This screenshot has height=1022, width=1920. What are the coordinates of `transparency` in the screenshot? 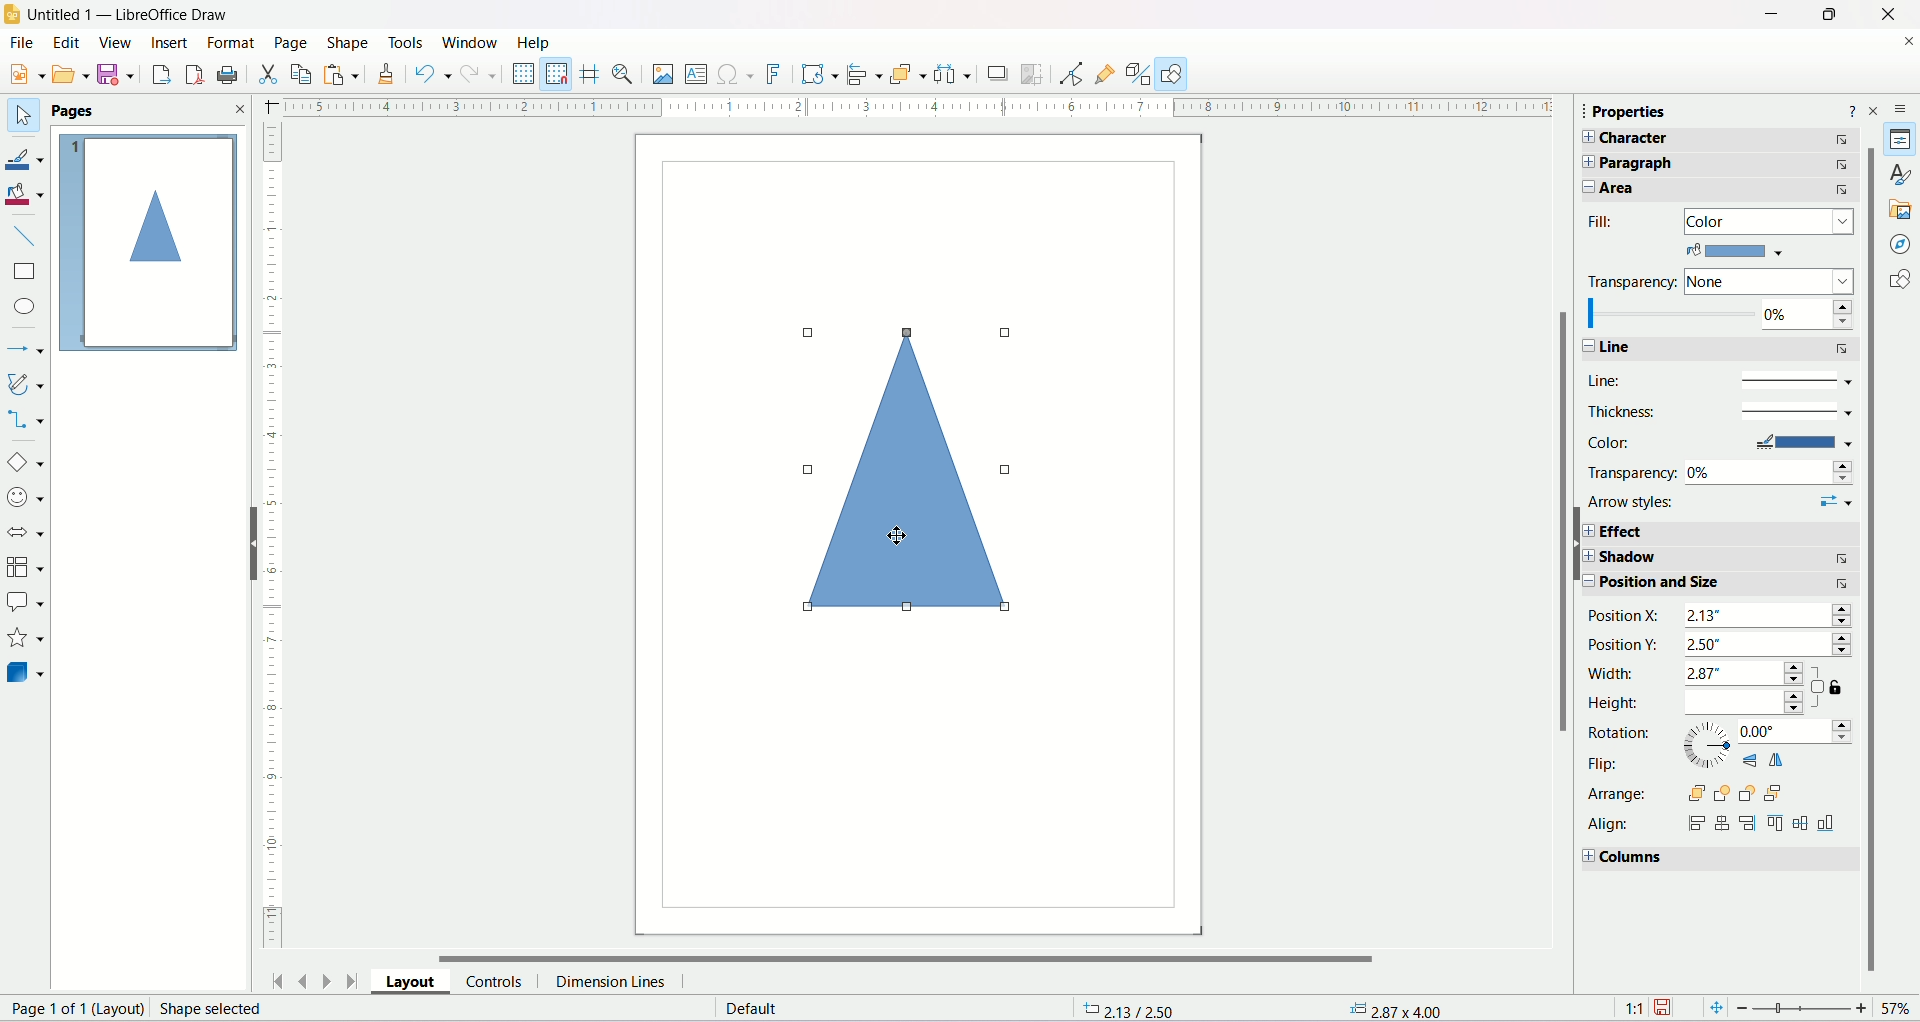 It's located at (1715, 283).